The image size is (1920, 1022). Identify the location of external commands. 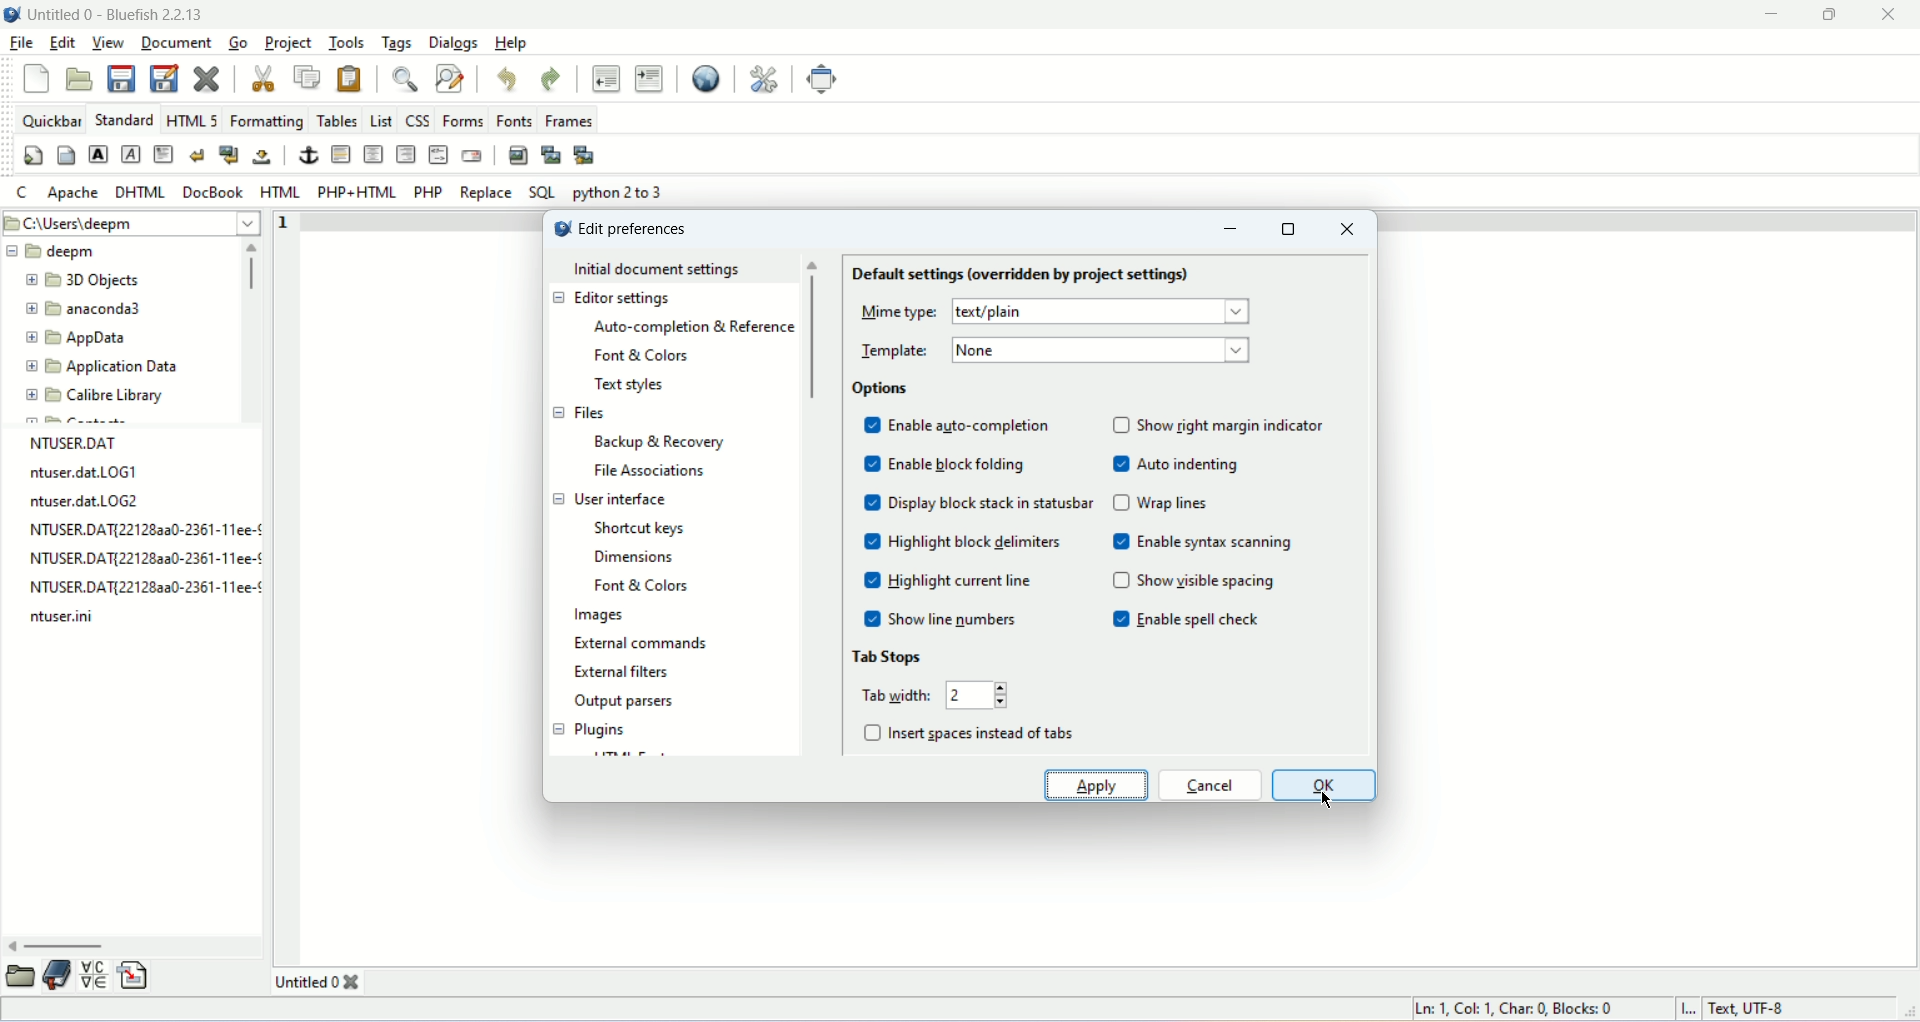
(638, 646).